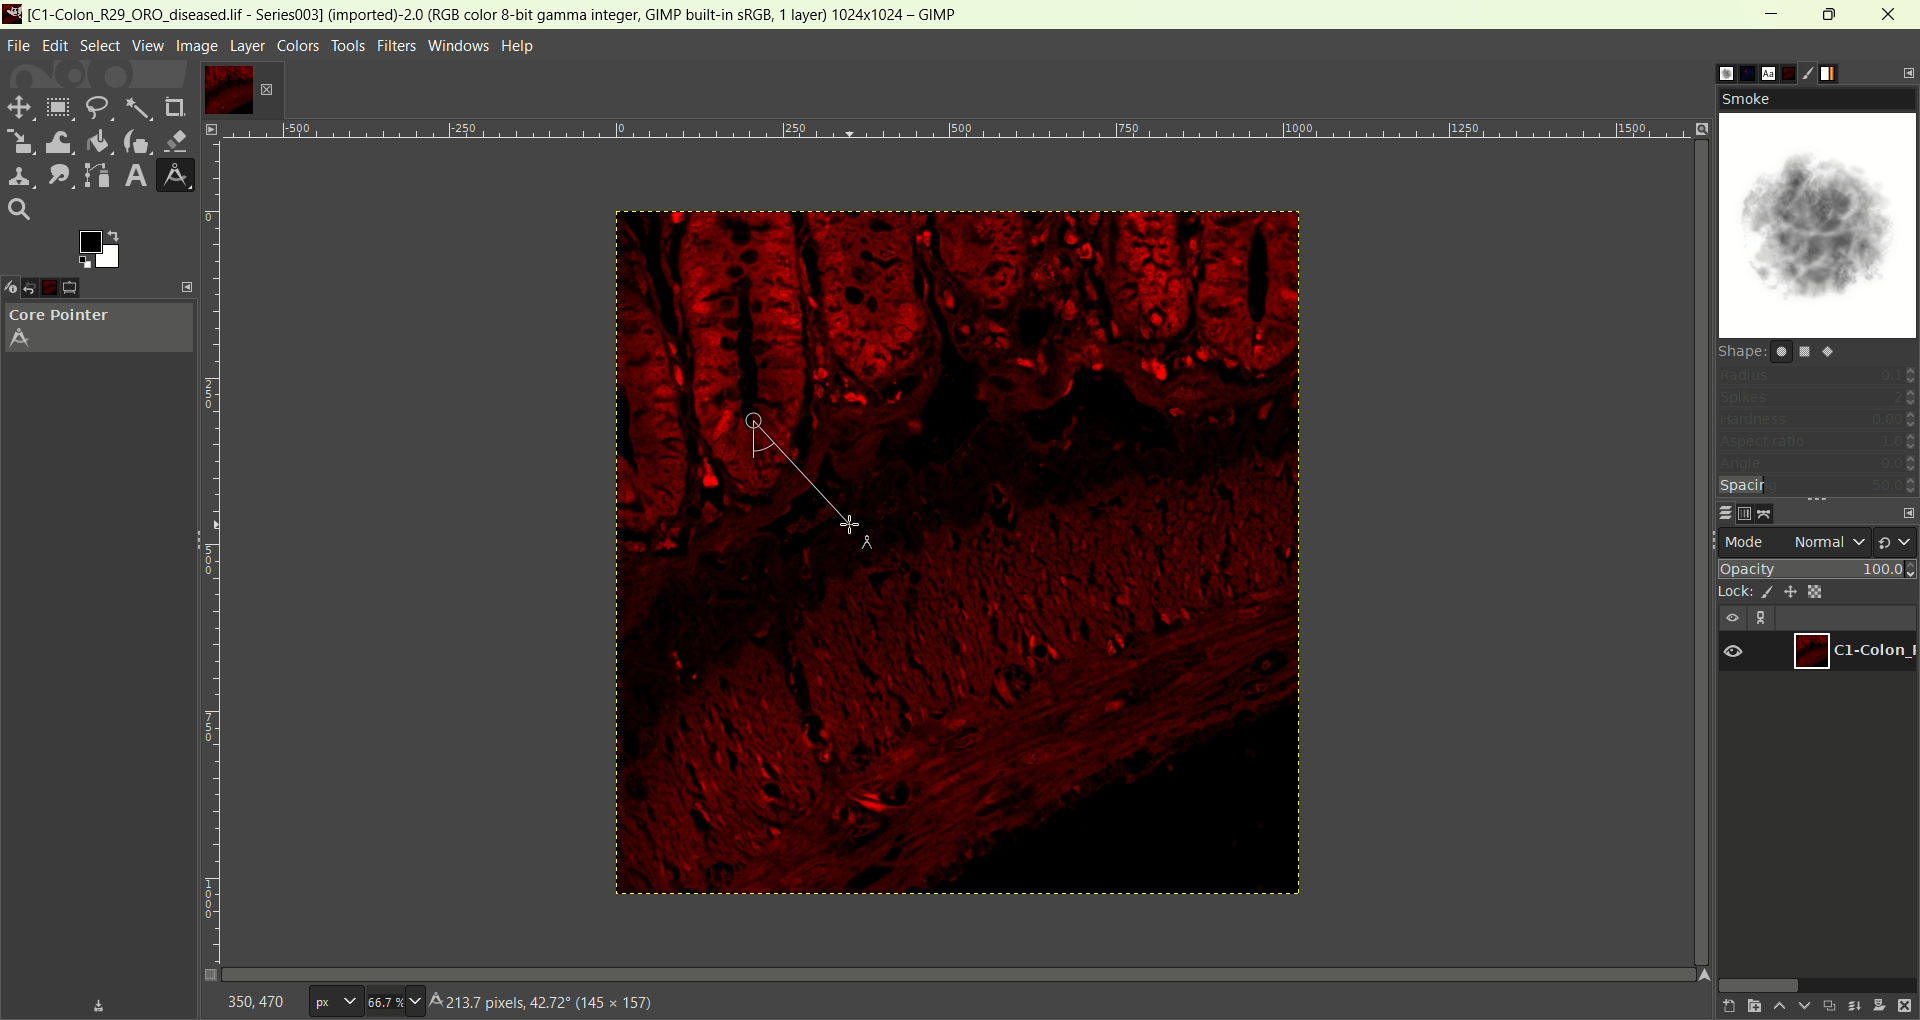 Image resolution: width=1920 pixels, height=1020 pixels. I want to click on close, so click(1891, 14).